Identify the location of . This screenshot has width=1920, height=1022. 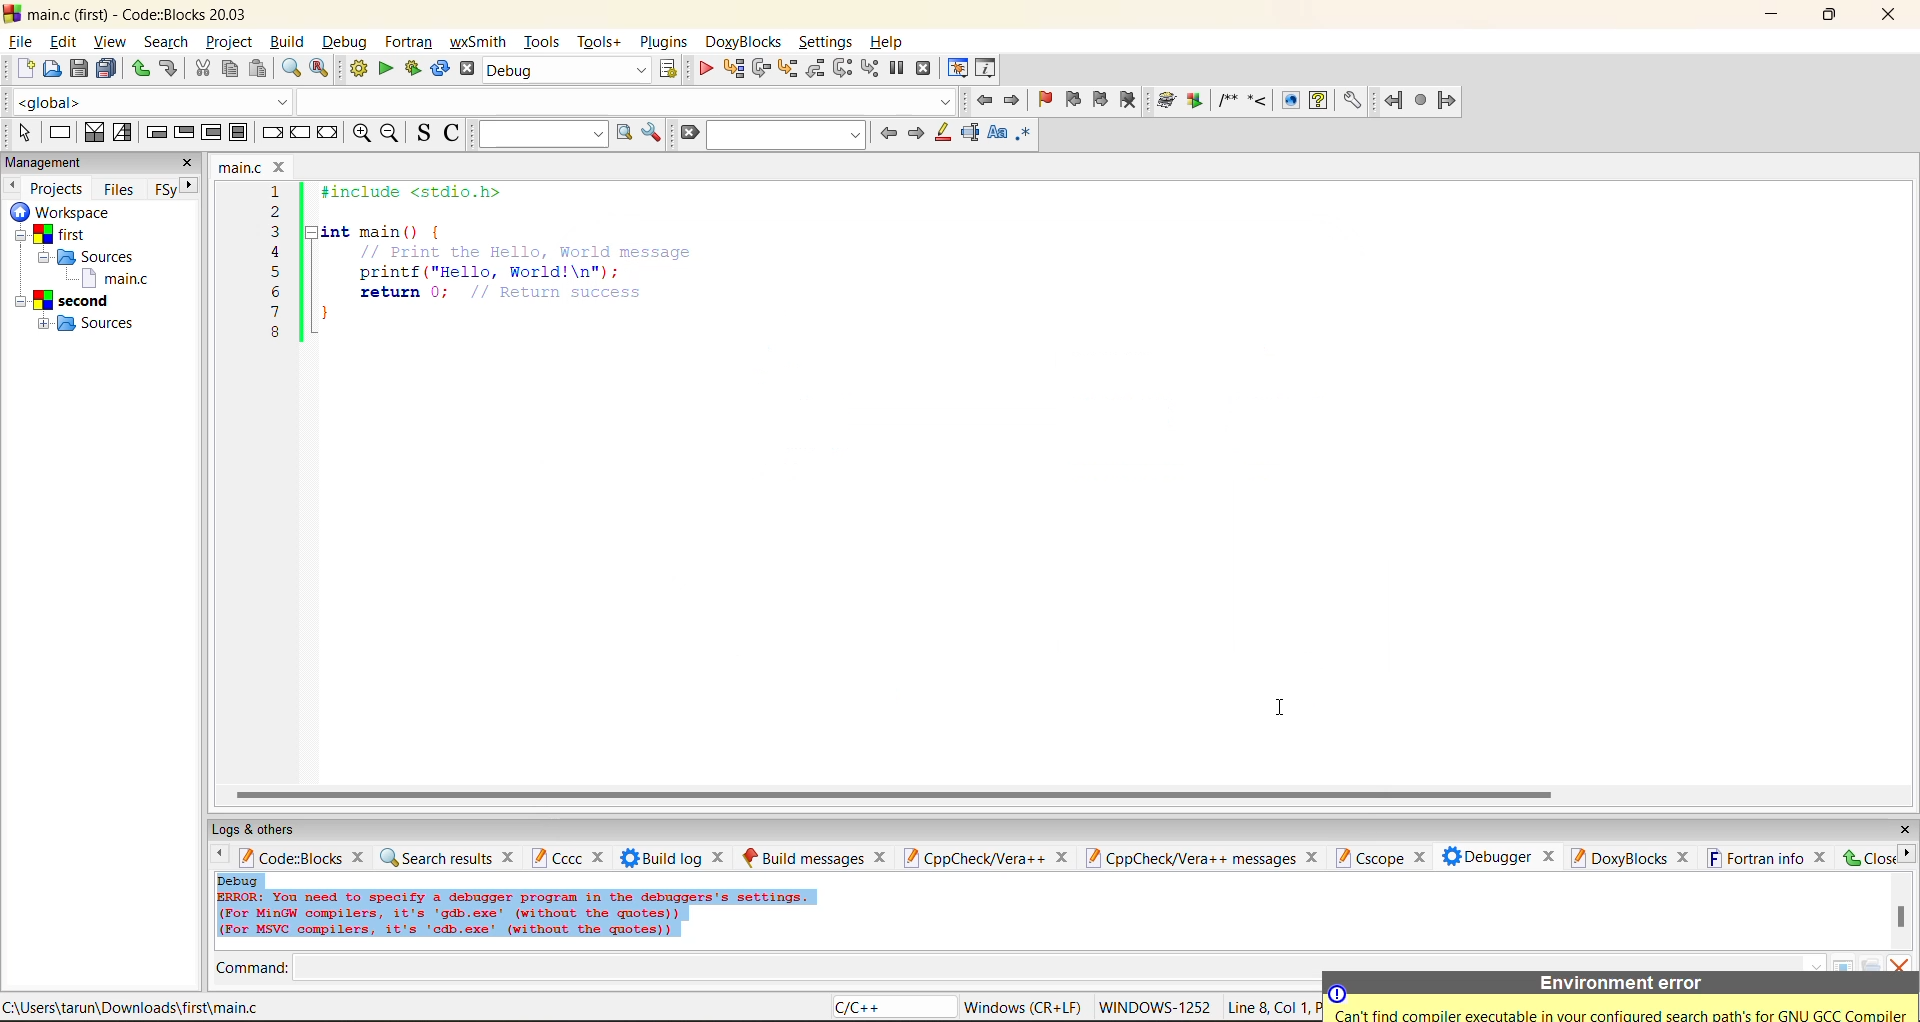
(56, 212).